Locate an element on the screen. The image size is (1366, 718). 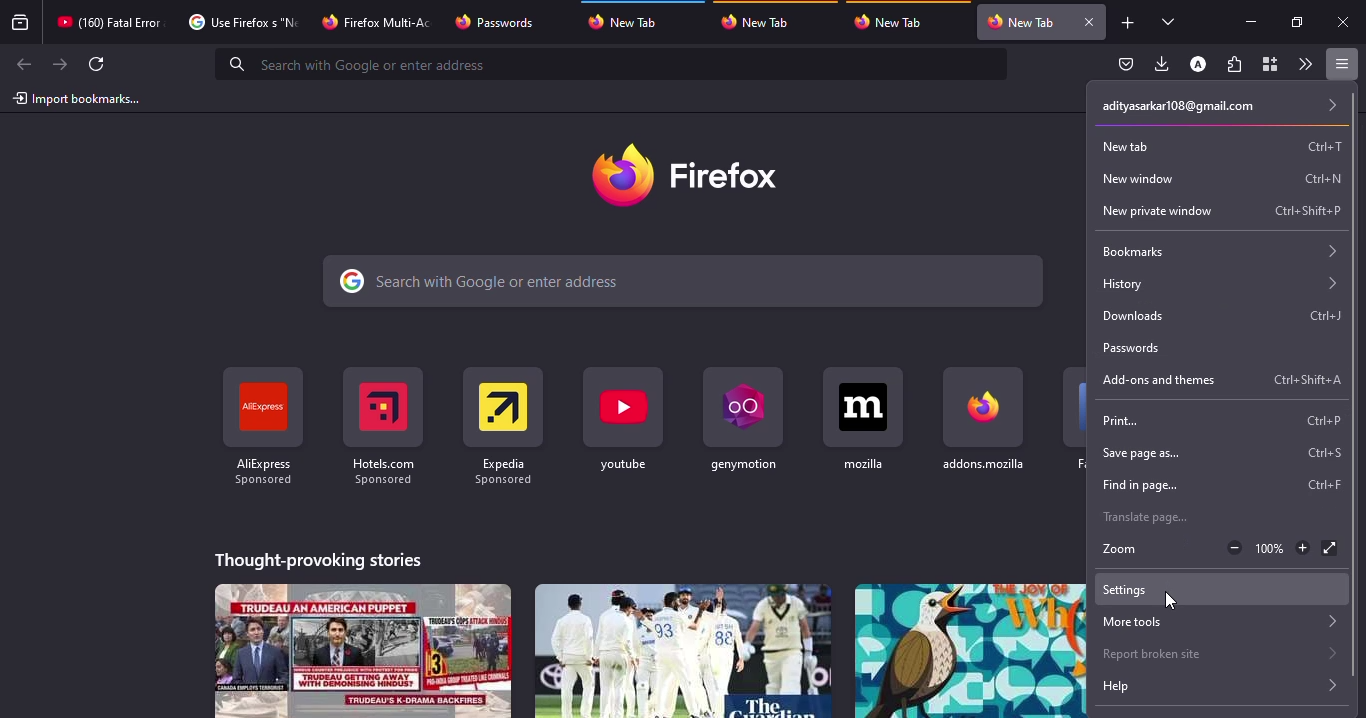
downloads is located at coordinates (1139, 315).